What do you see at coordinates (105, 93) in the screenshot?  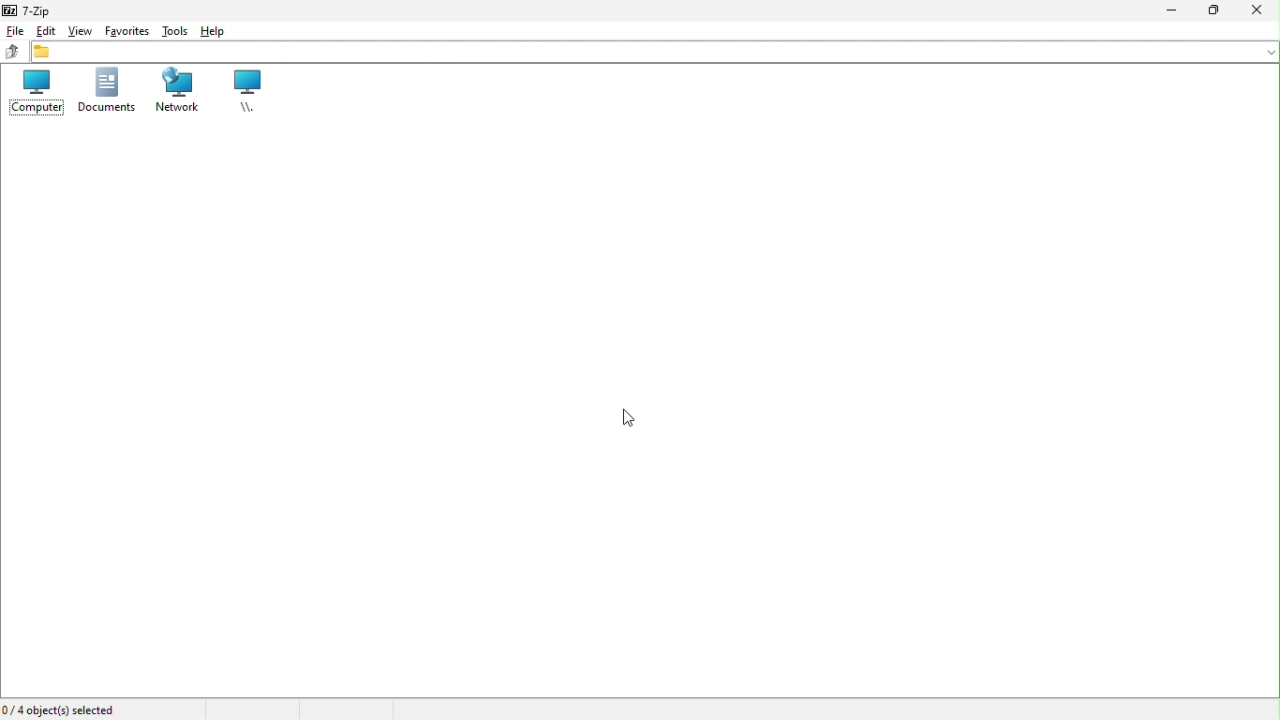 I see `Document` at bounding box center [105, 93].